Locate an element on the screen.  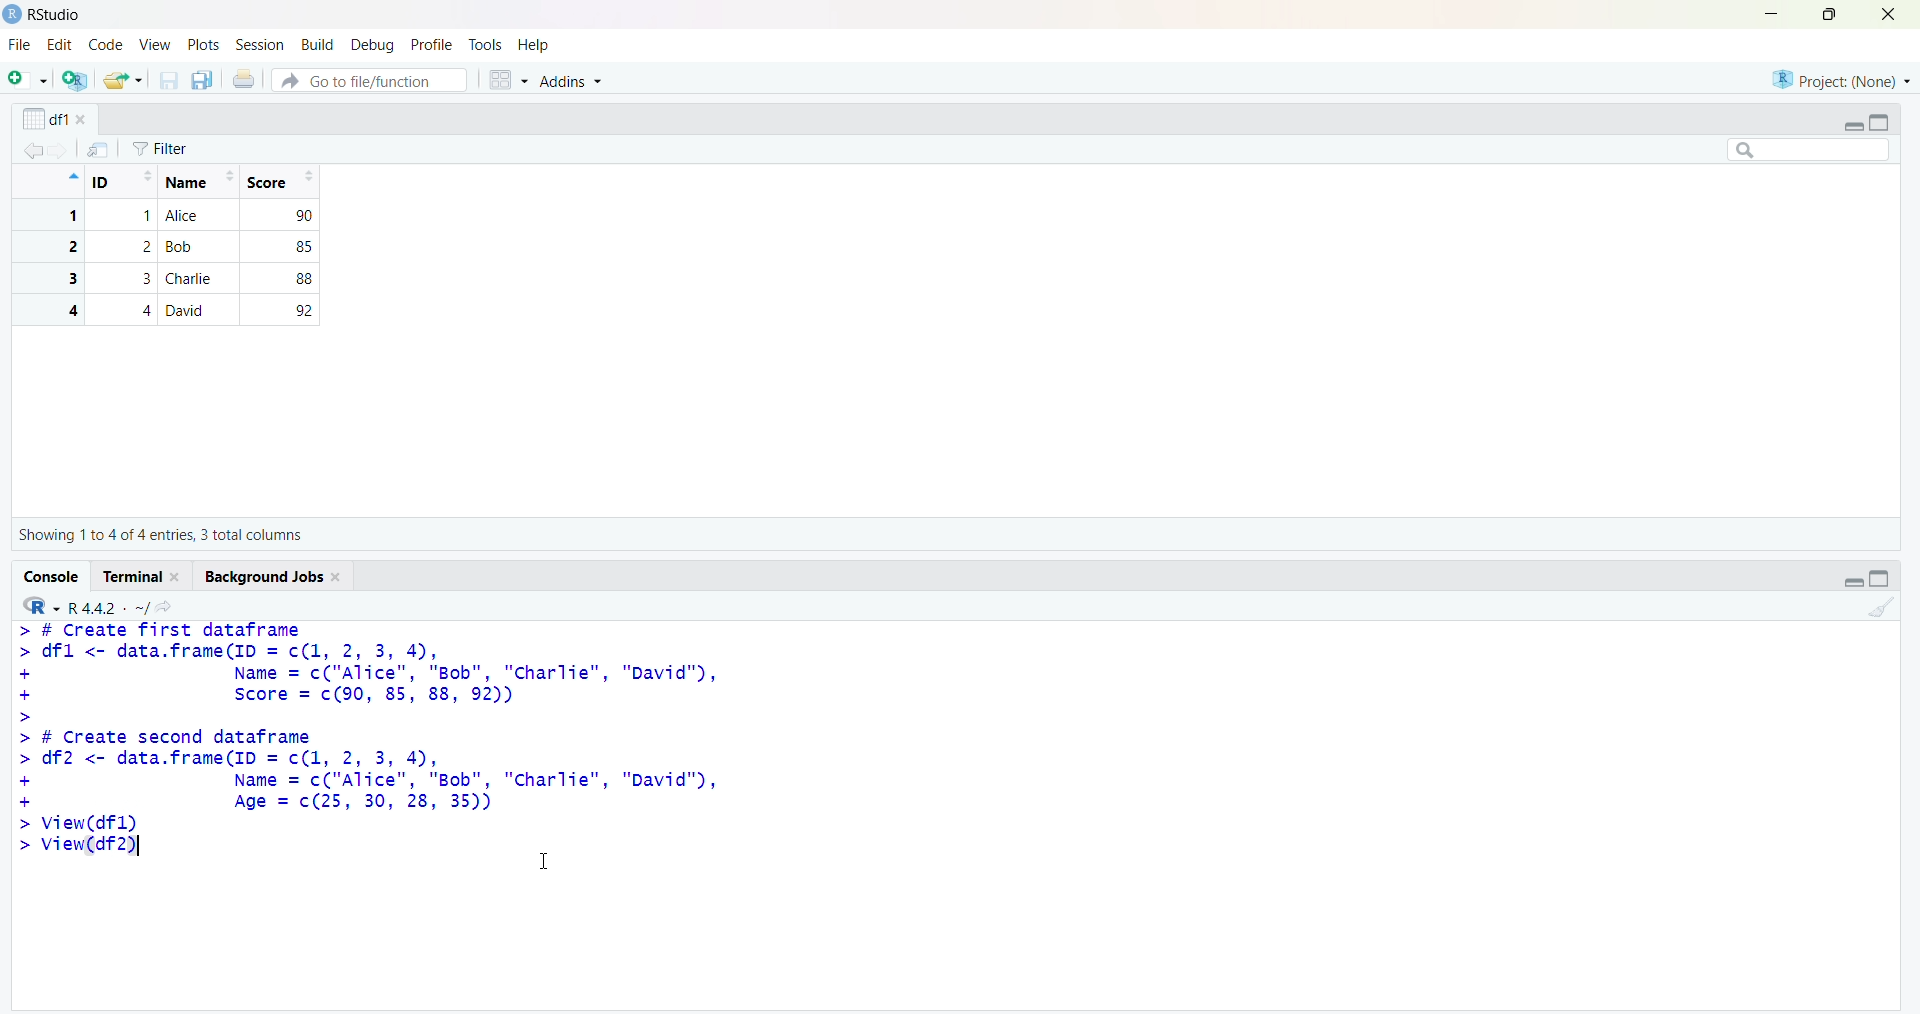
send is located at coordinates (99, 149).